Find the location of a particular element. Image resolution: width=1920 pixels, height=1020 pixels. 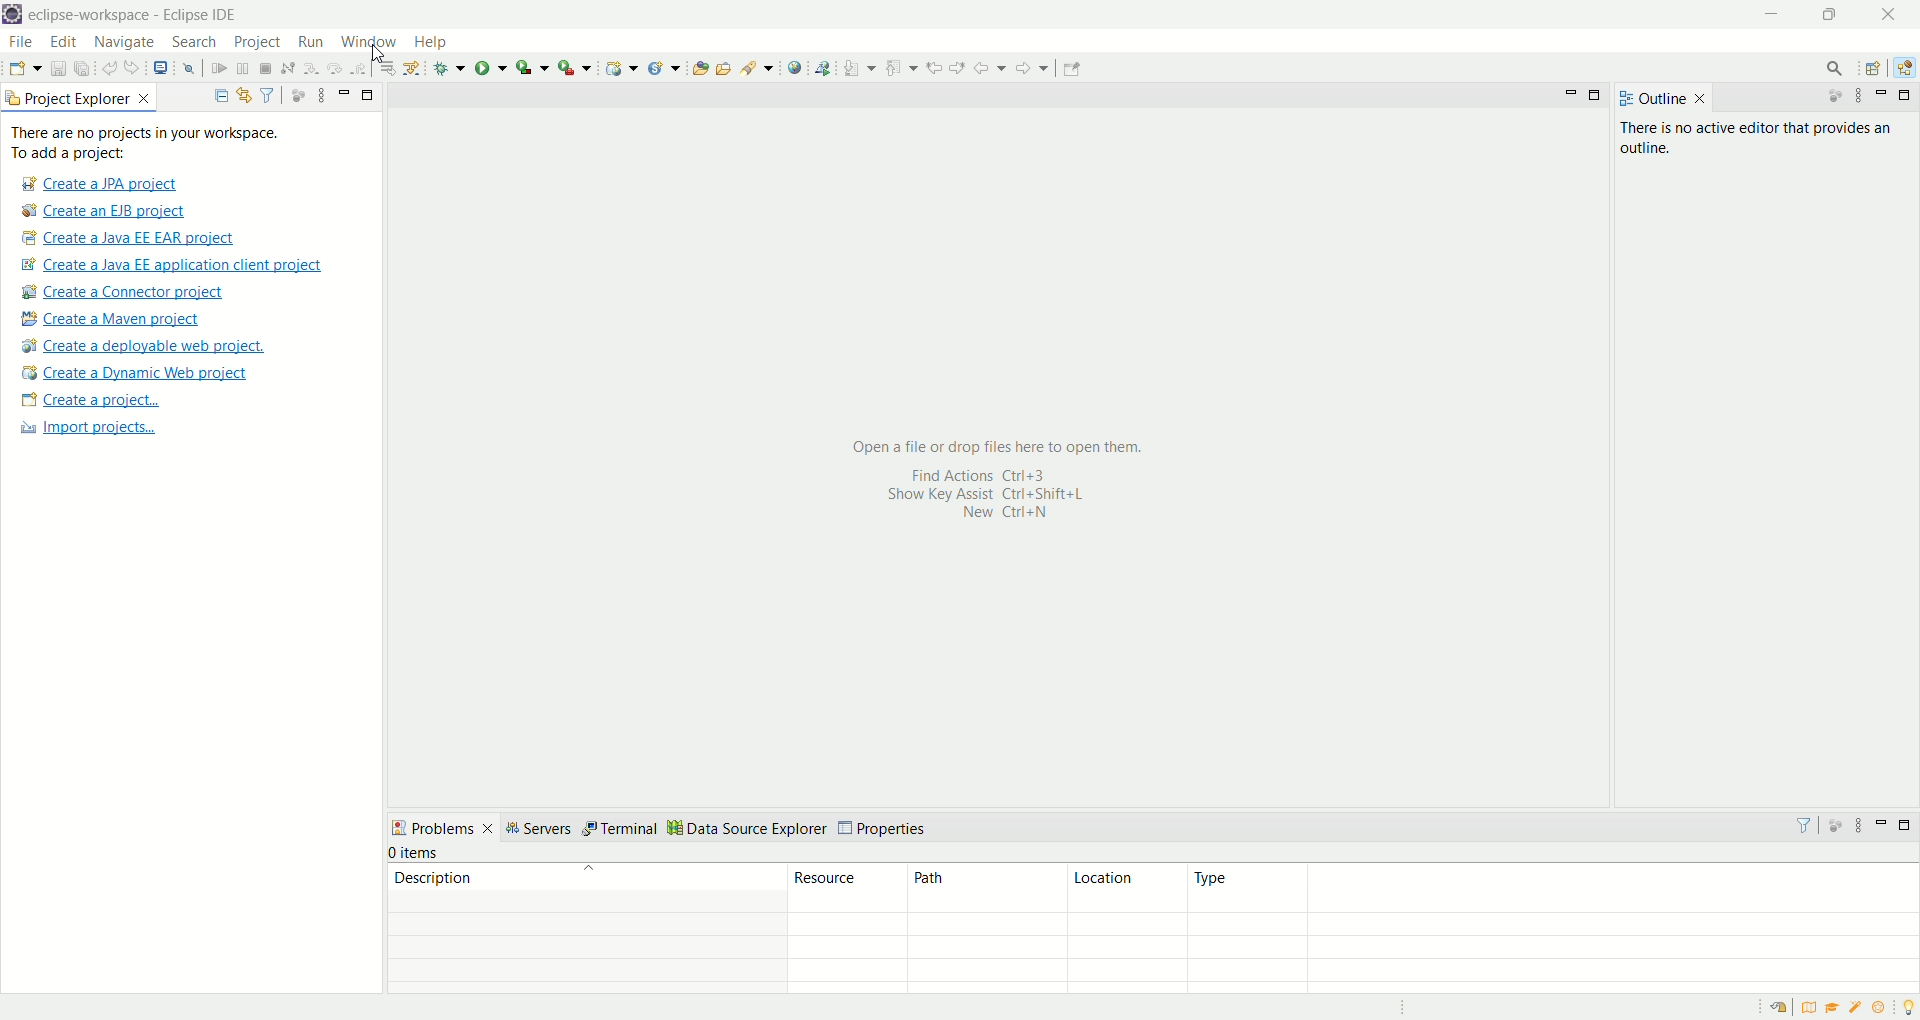

create a connector project is located at coordinates (119, 294).